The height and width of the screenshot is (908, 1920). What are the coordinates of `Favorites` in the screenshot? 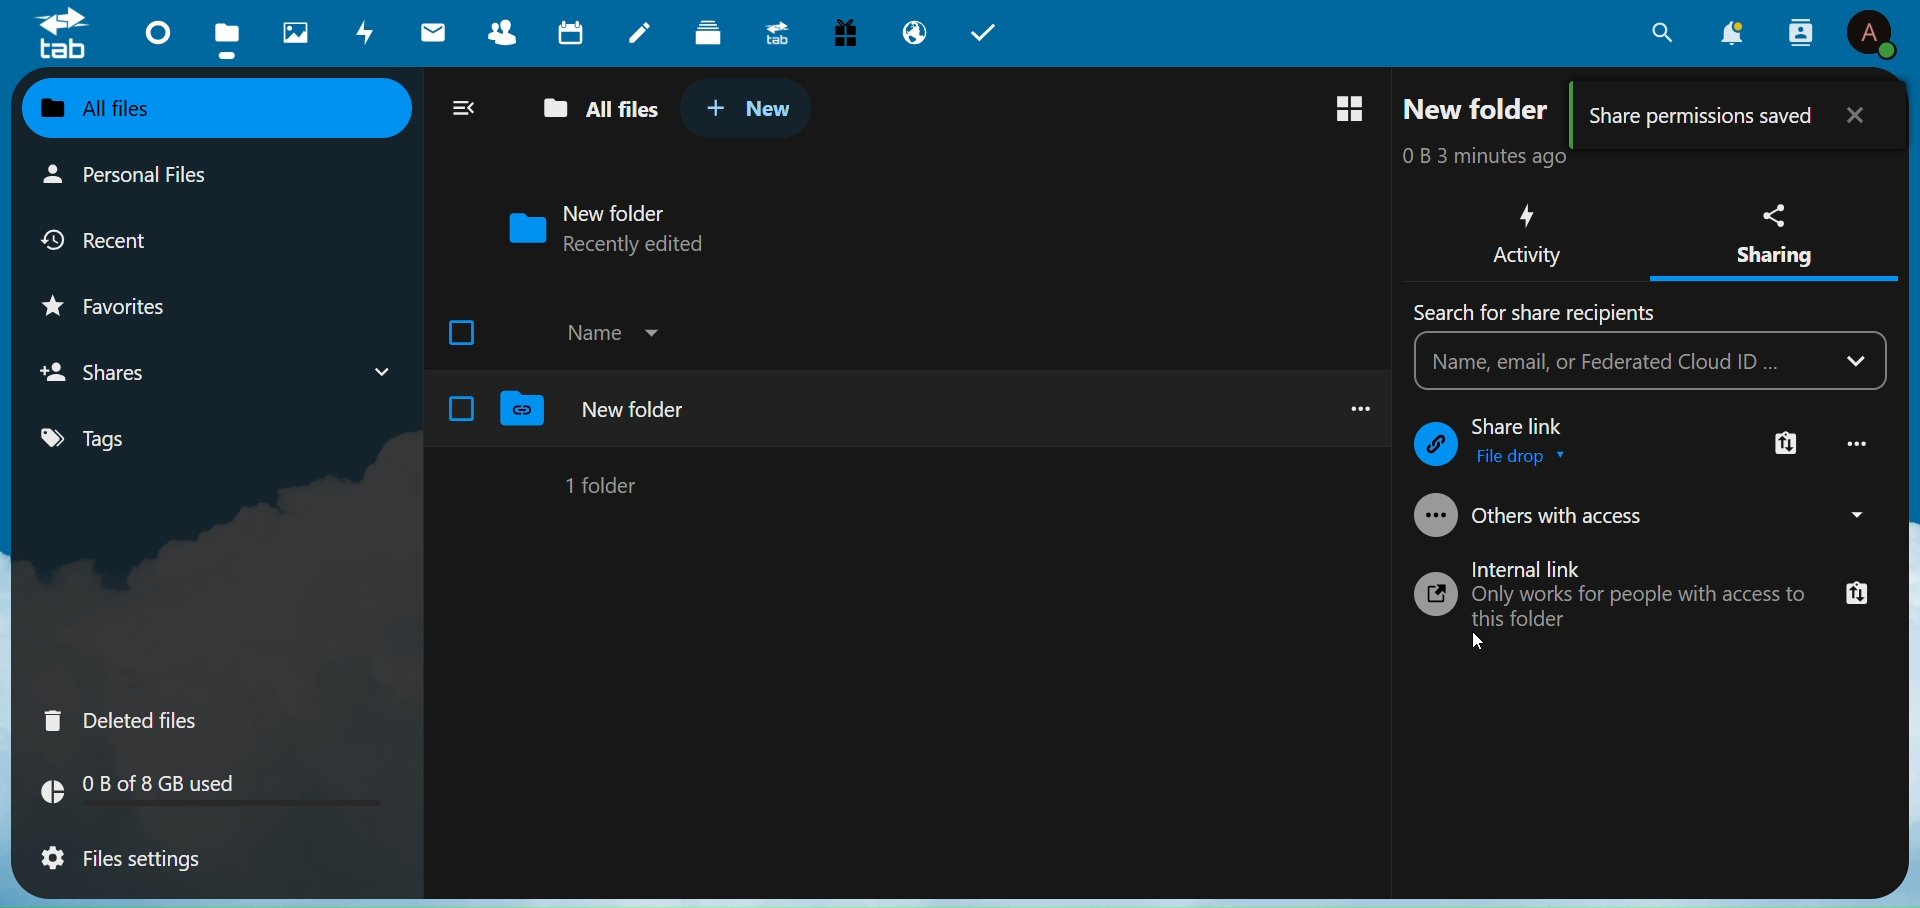 It's located at (126, 302).